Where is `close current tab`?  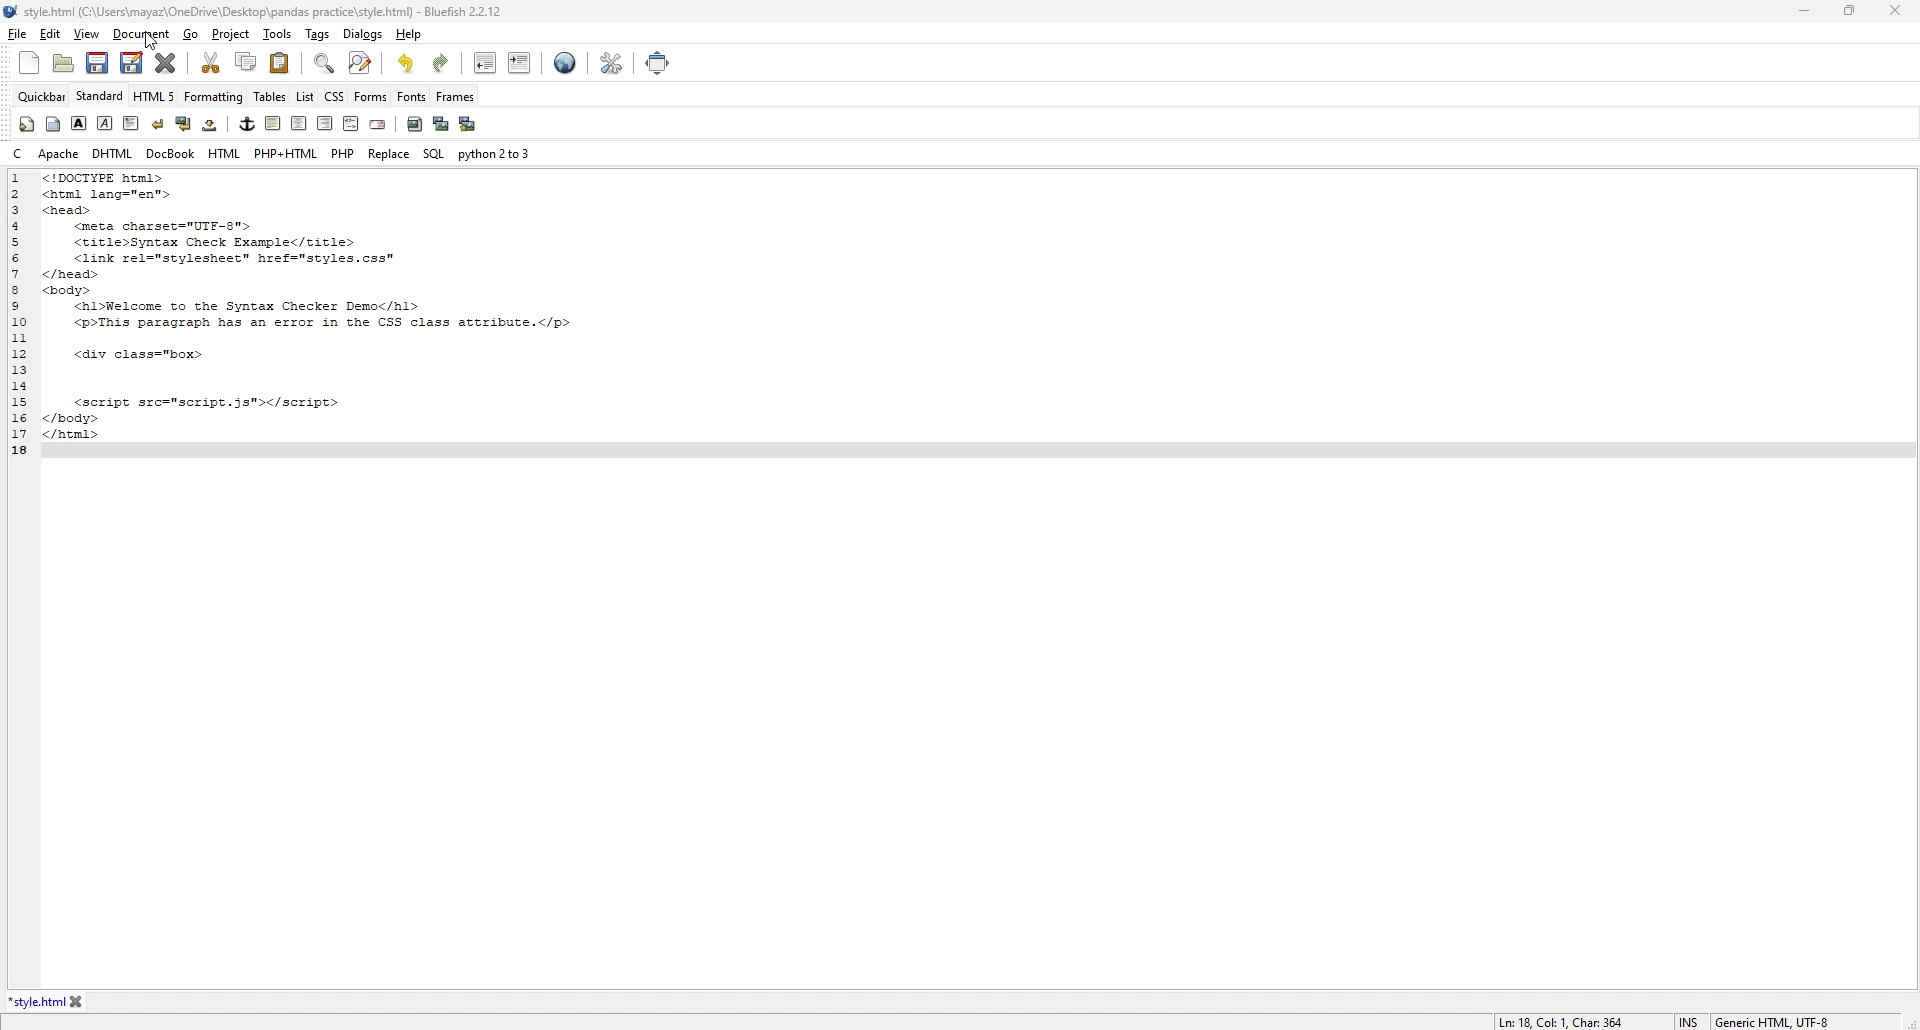
close current tab is located at coordinates (165, 63).